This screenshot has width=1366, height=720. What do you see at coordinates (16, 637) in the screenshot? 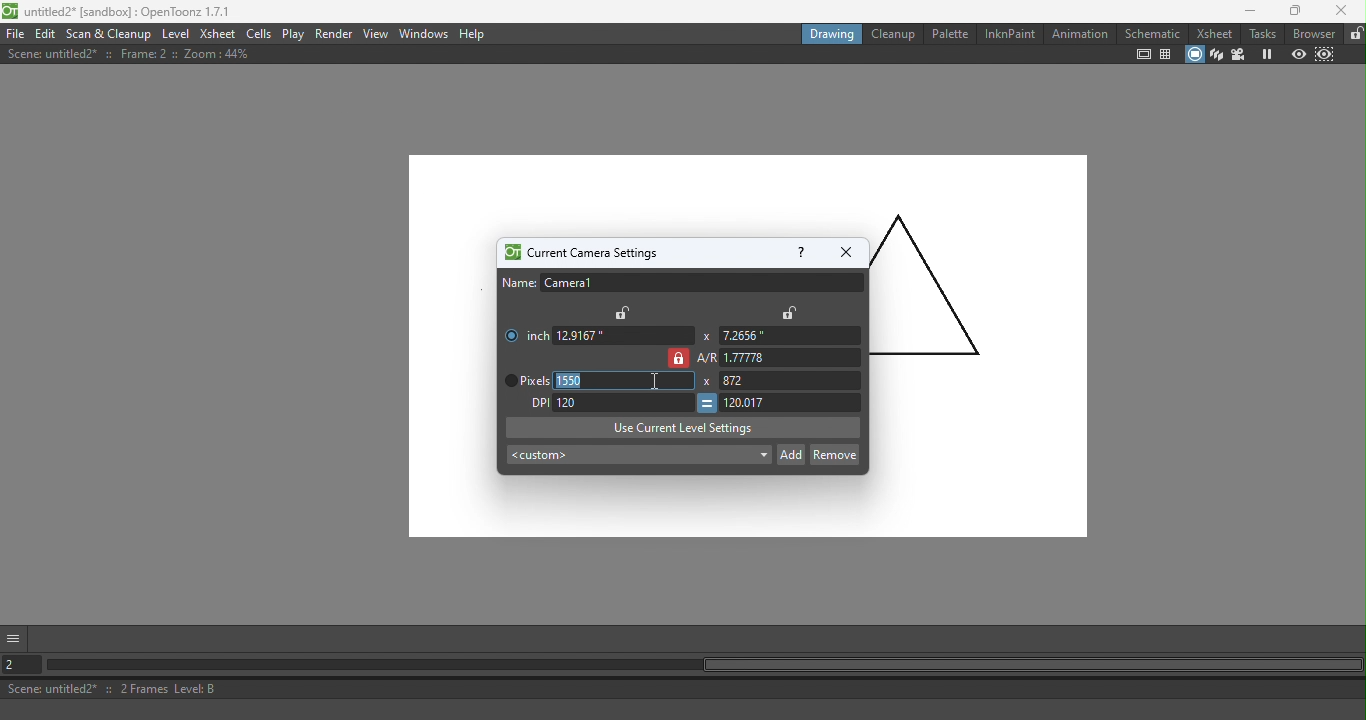
I see `More options` at bounding box center [16, 637].